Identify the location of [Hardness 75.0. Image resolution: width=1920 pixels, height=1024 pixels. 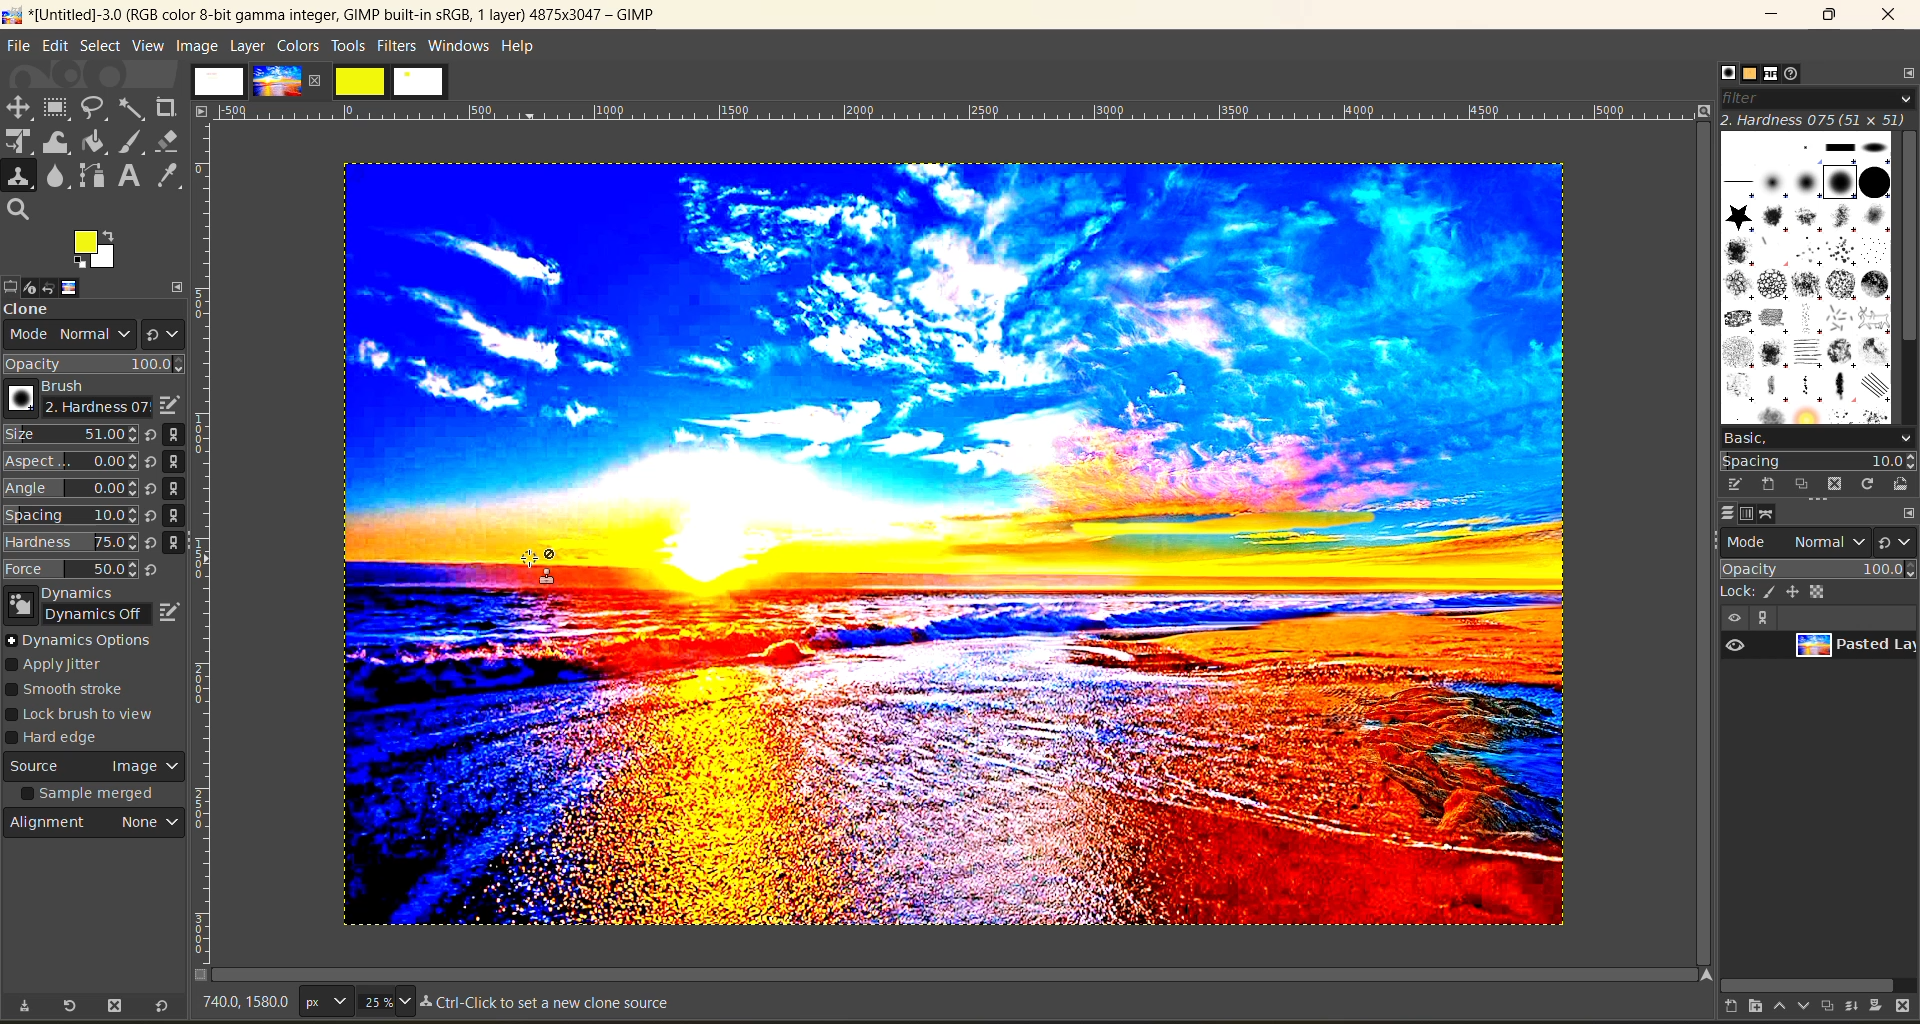
(70, 540).